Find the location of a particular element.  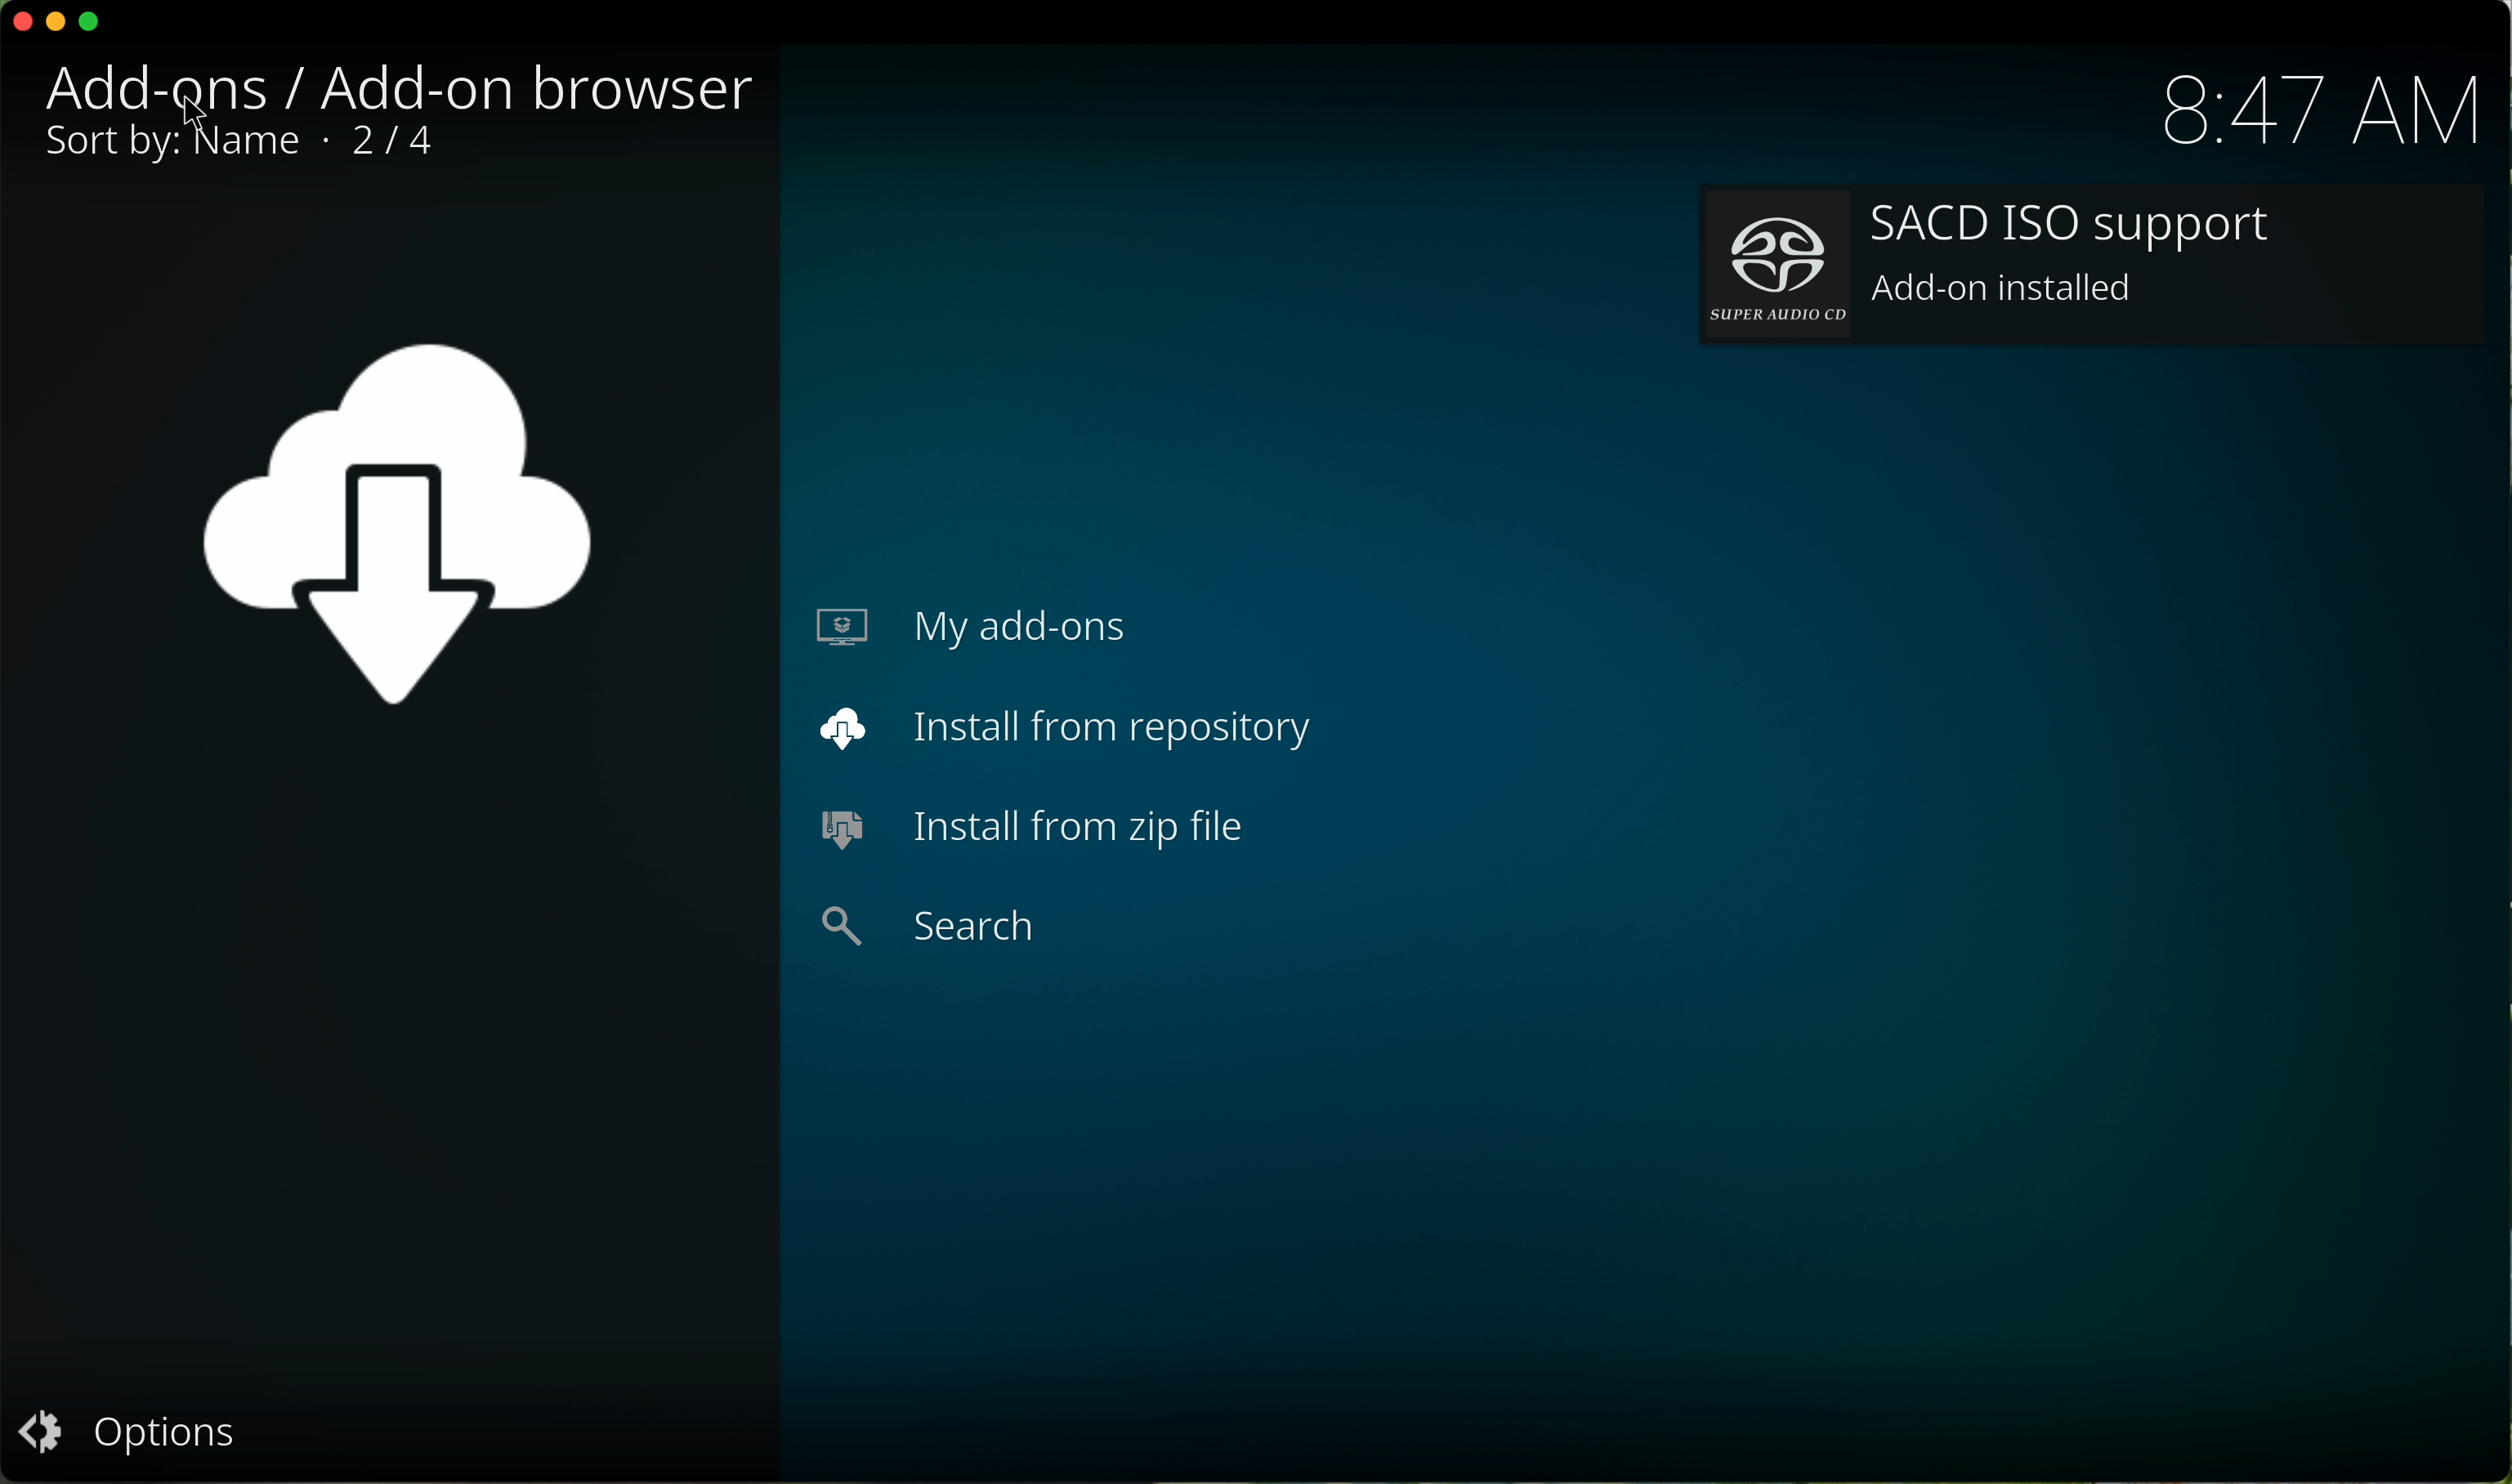

1/1 is located at coordinates (392, 142).